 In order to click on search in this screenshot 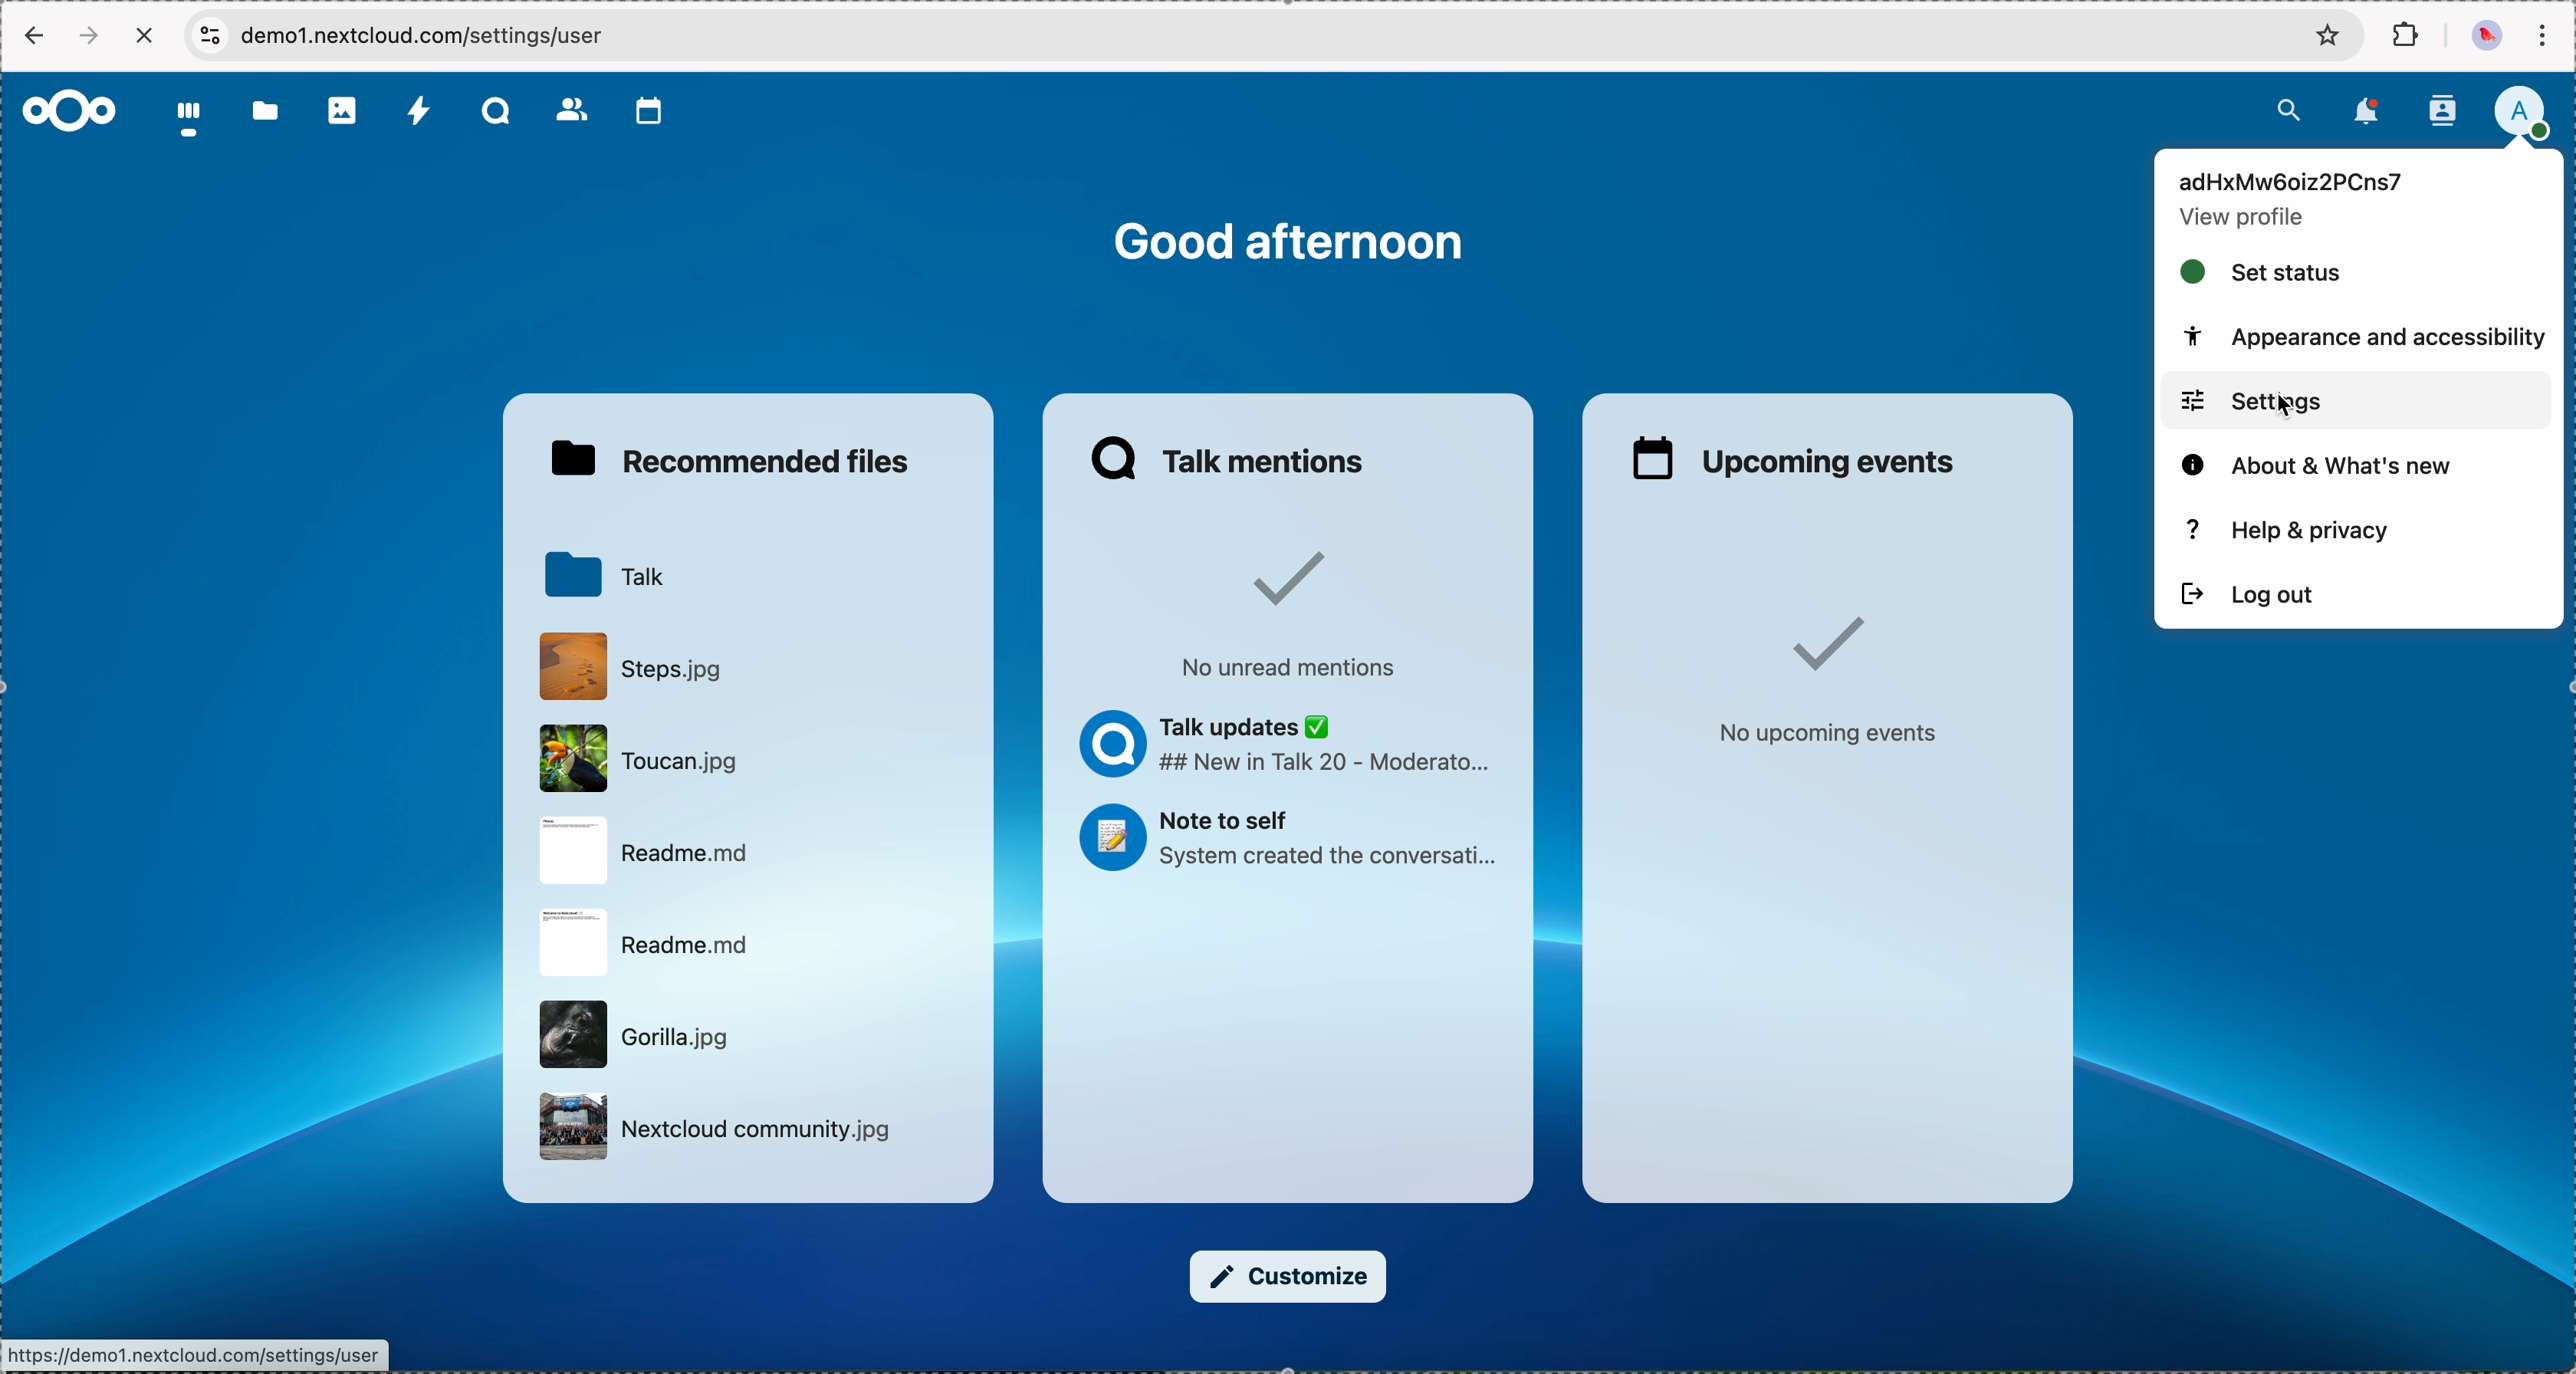, I will do `click(2288, 107)`.